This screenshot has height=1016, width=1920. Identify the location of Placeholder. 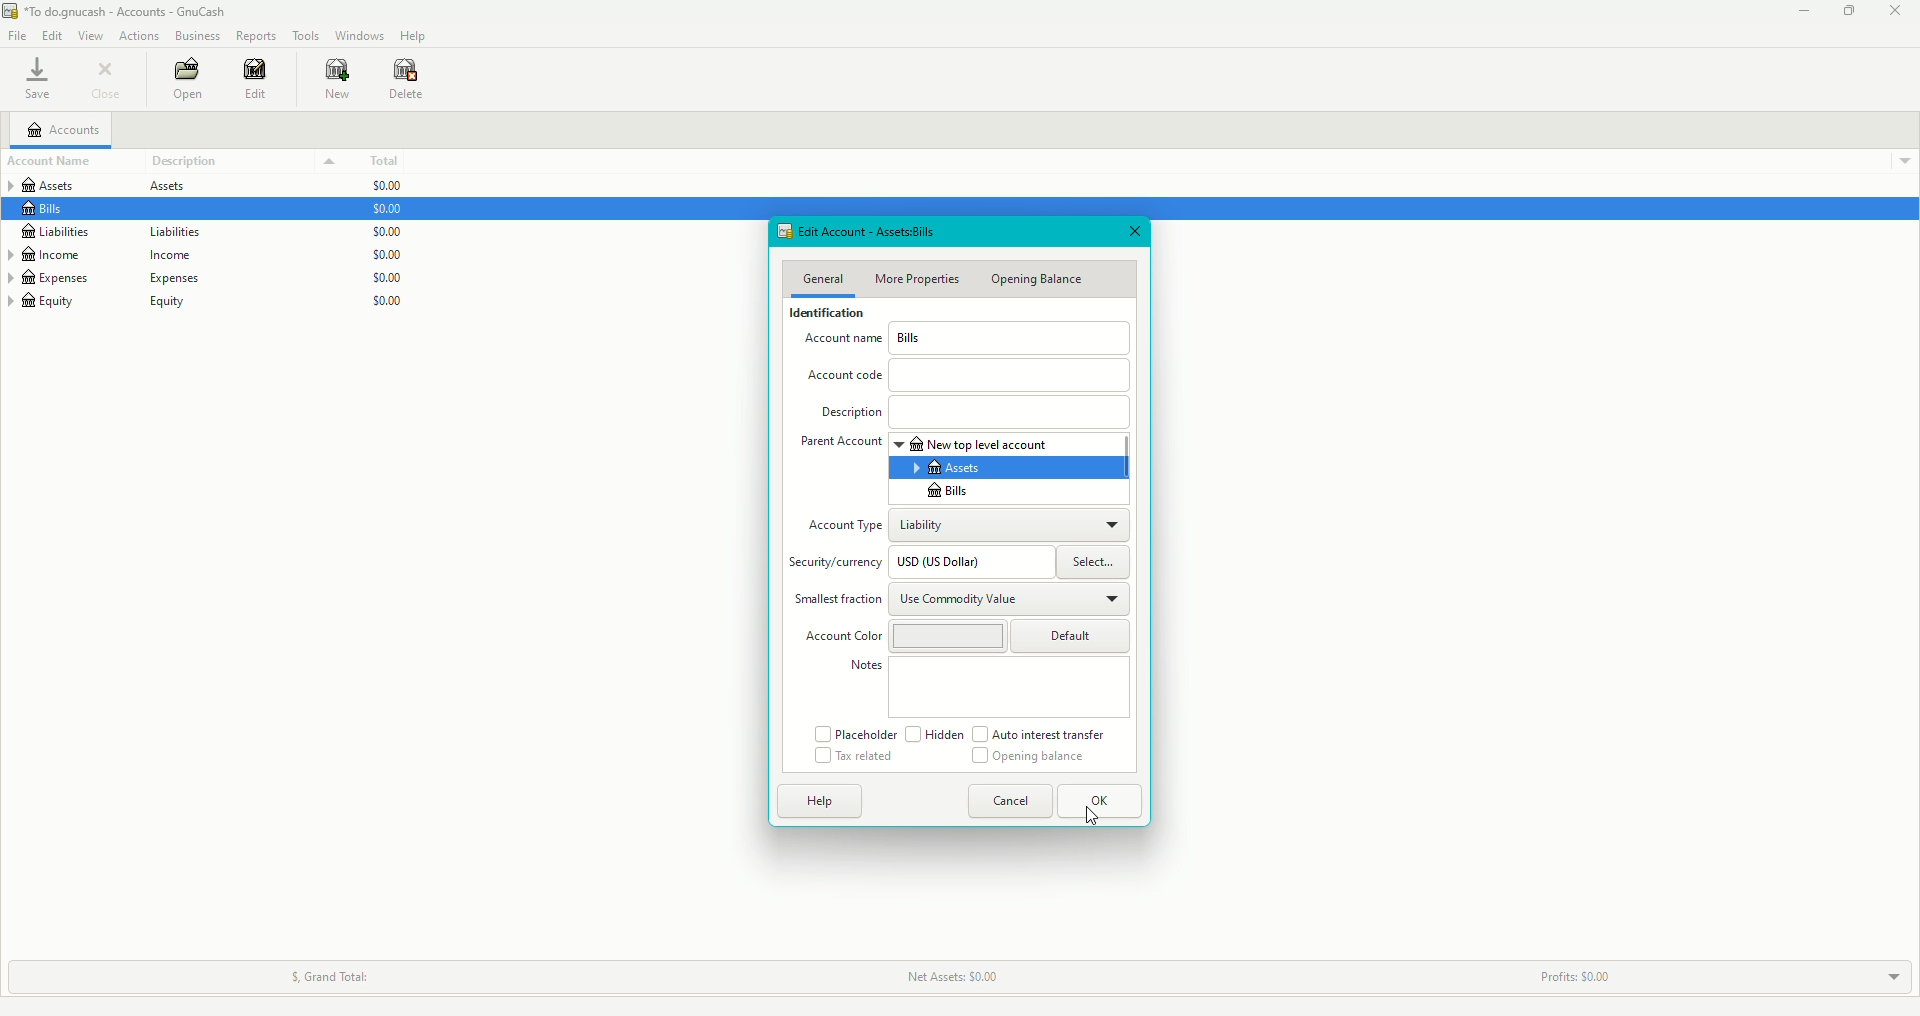
(853, 733).